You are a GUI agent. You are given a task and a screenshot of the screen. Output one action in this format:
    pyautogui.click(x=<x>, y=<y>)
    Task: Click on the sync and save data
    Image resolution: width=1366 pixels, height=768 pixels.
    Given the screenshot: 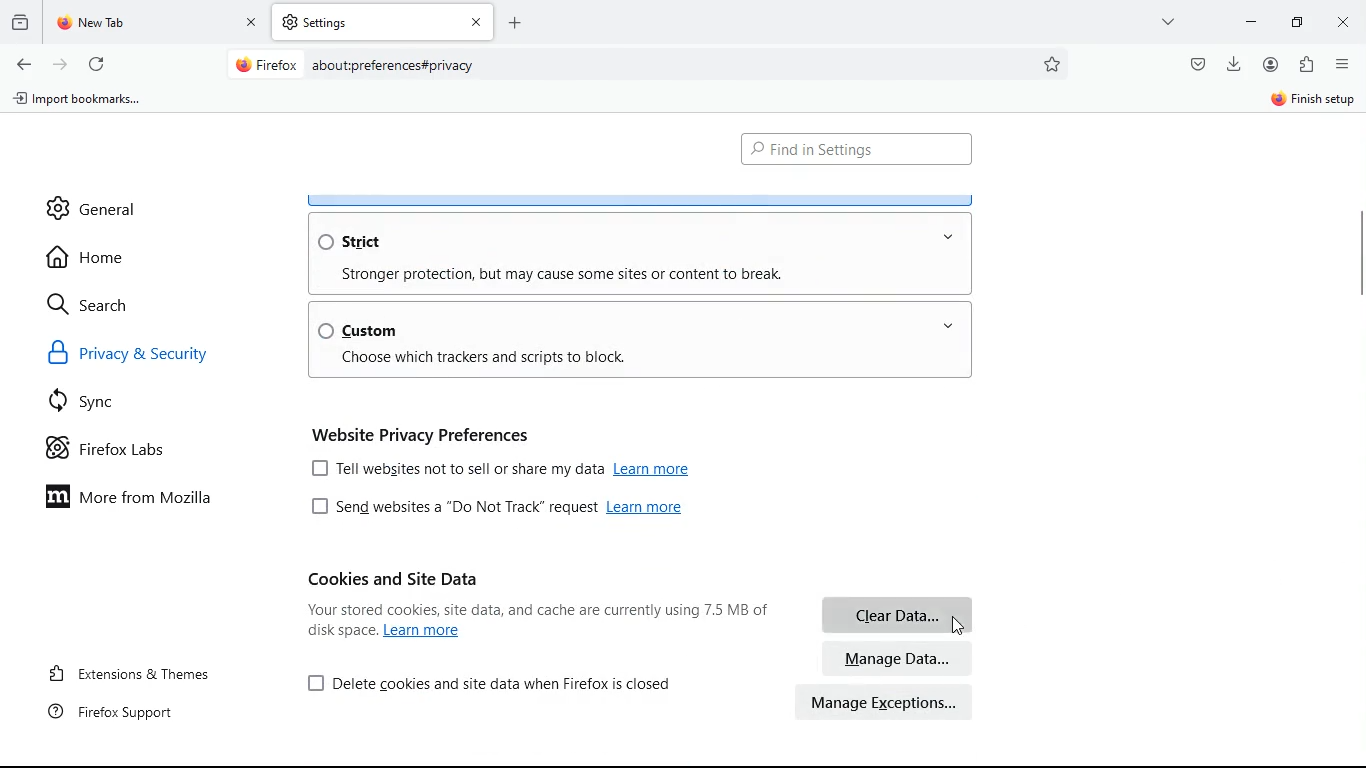 What is the action you would take?
    pyautogui.click(x=1167, y=102)
    